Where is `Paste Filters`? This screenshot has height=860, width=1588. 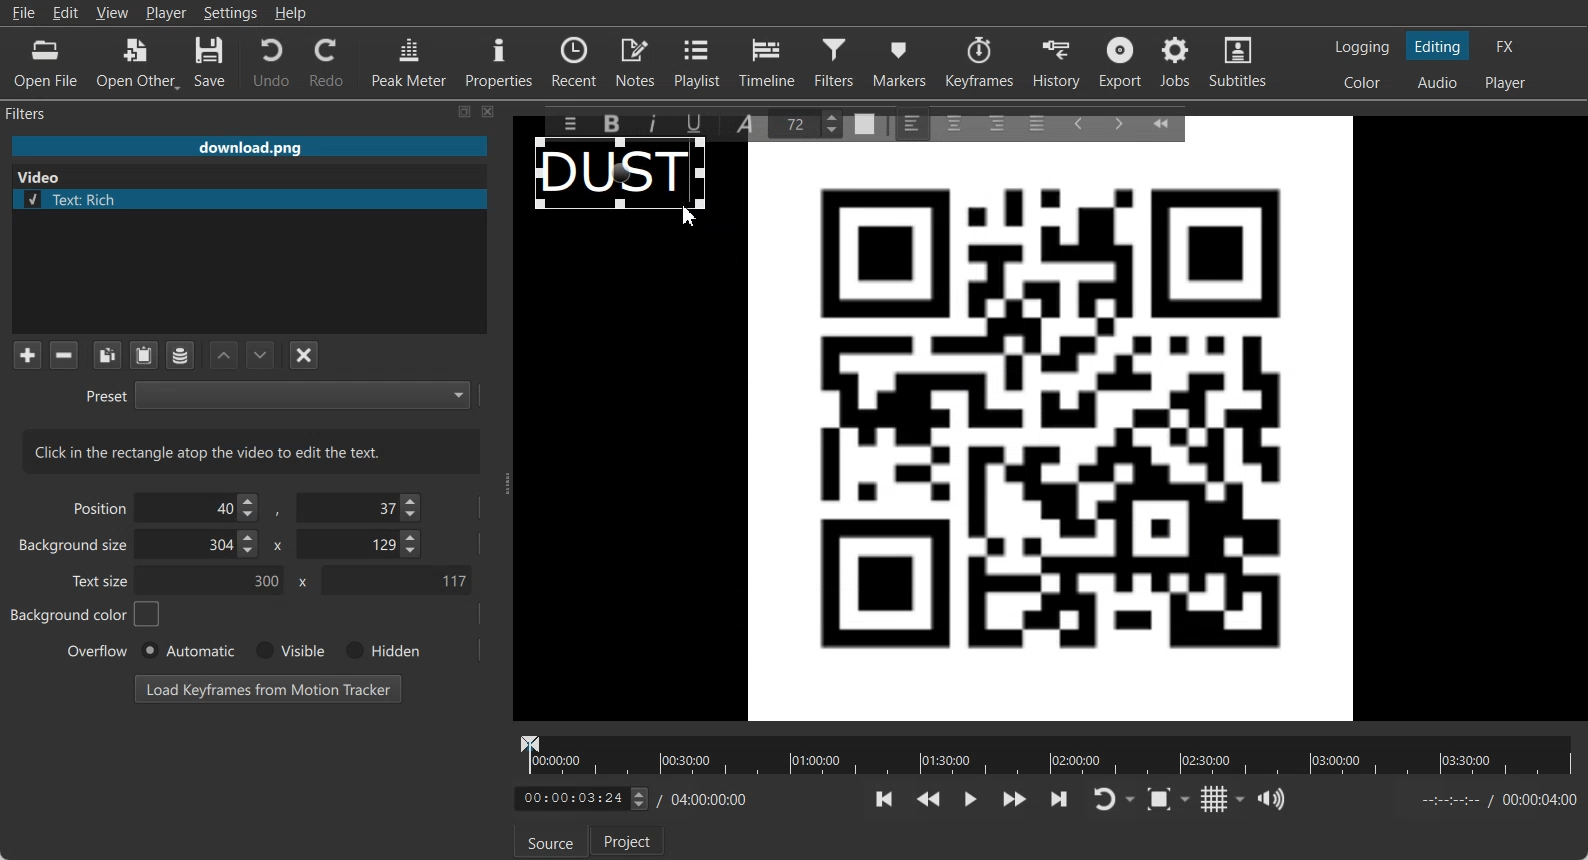 Paste Filters is located at coordinates (144, 356).